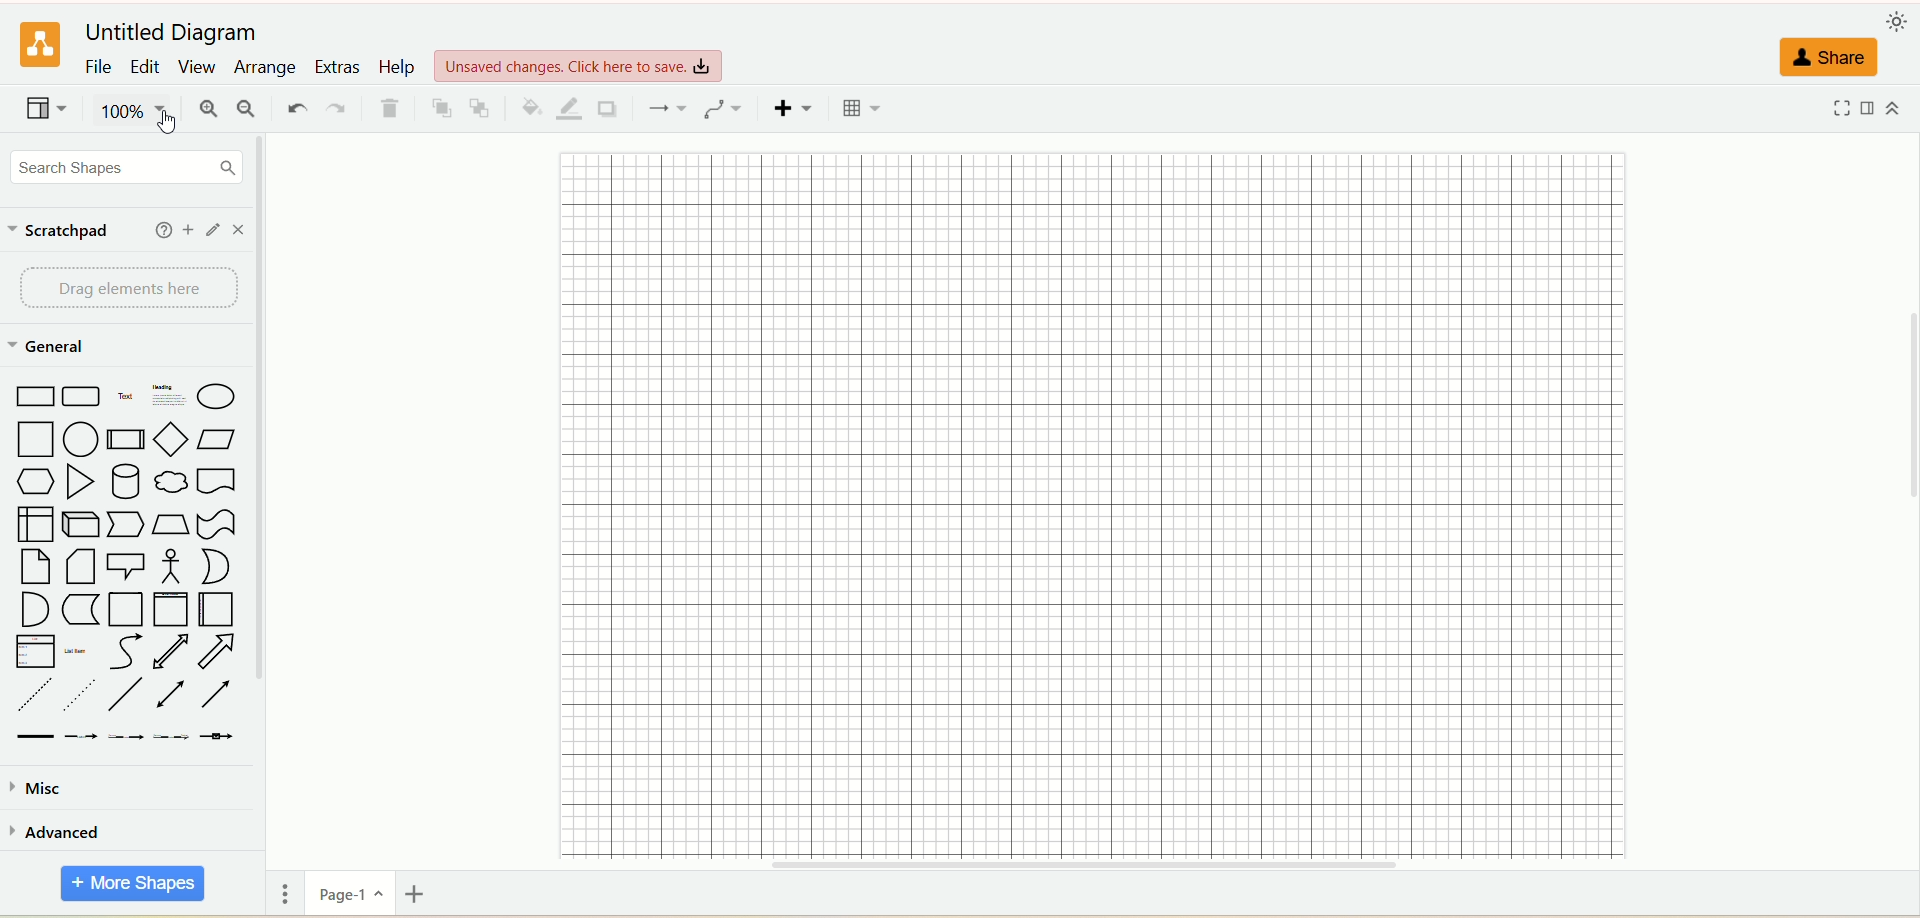 Image resolution: width=1920 pixels, height=918 pixels. What do you see at coordinates (1900, 19) in the screenshot?
I see `appearance` at bounding box center [1900, 19].